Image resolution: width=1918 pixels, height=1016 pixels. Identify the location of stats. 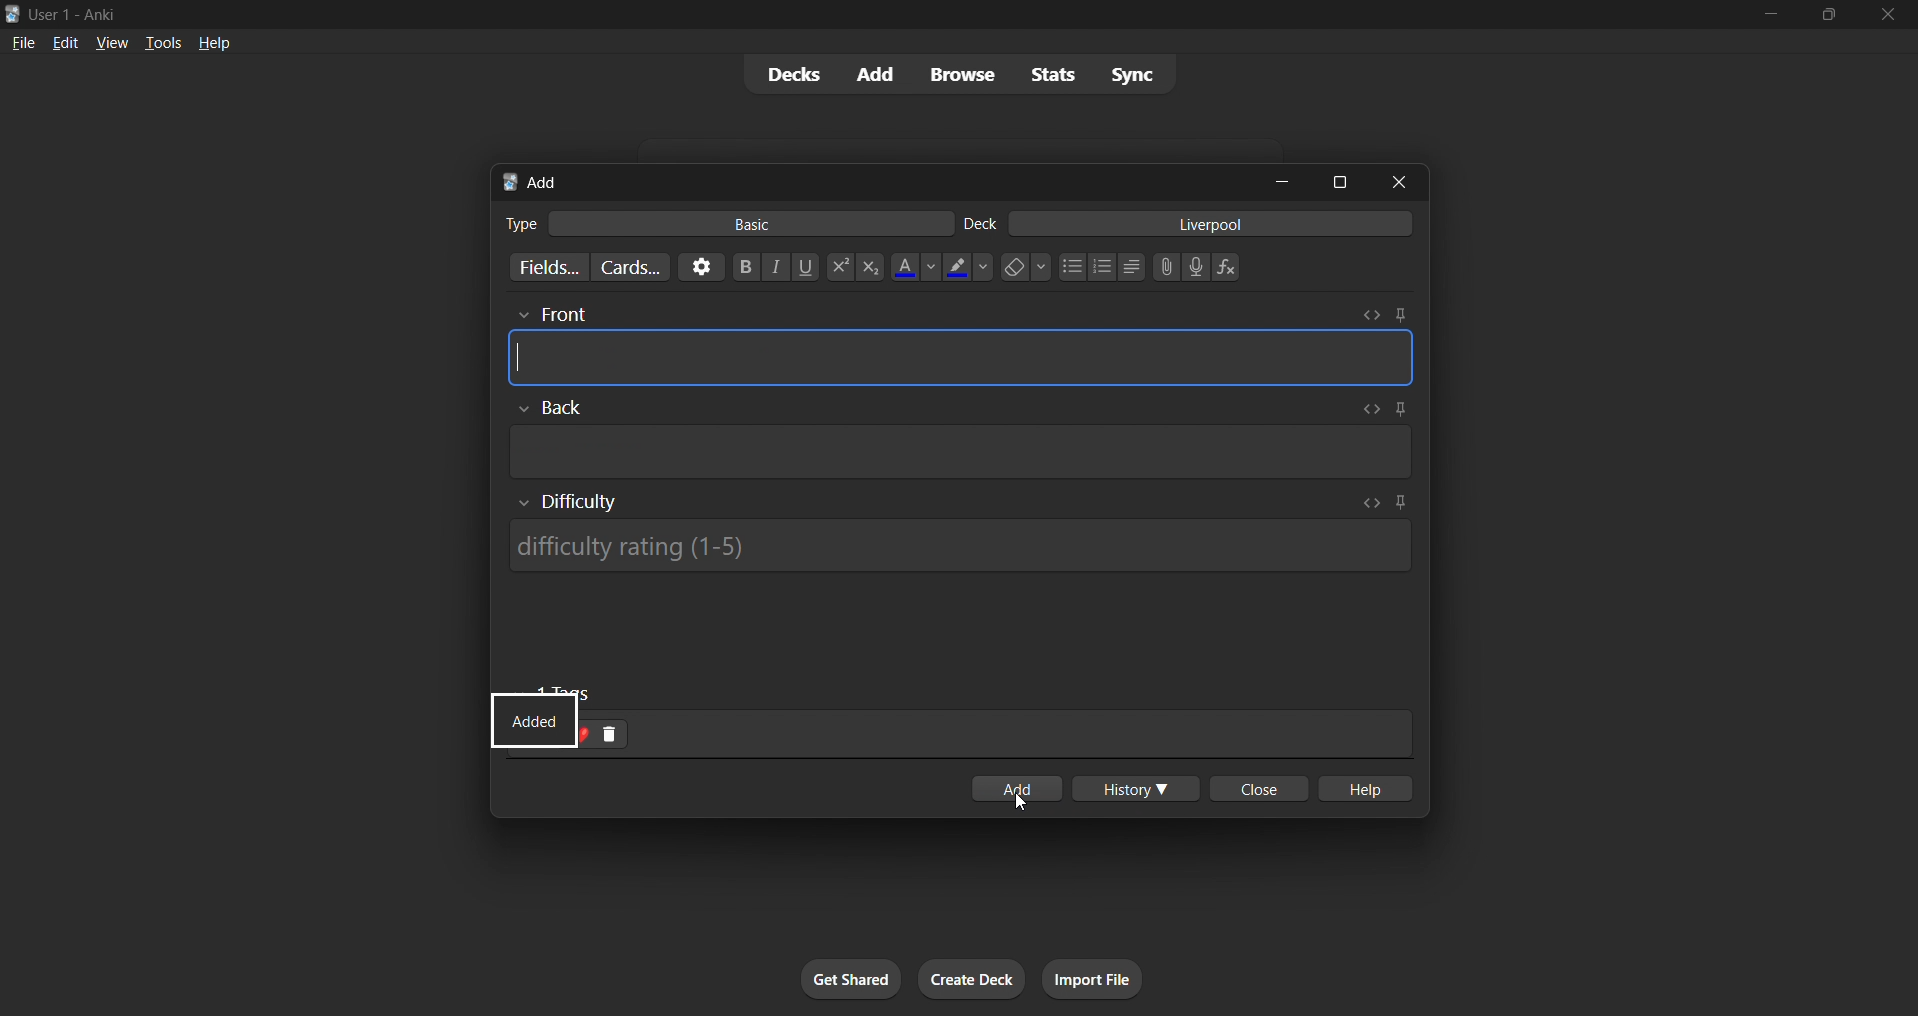
(1055, 75).